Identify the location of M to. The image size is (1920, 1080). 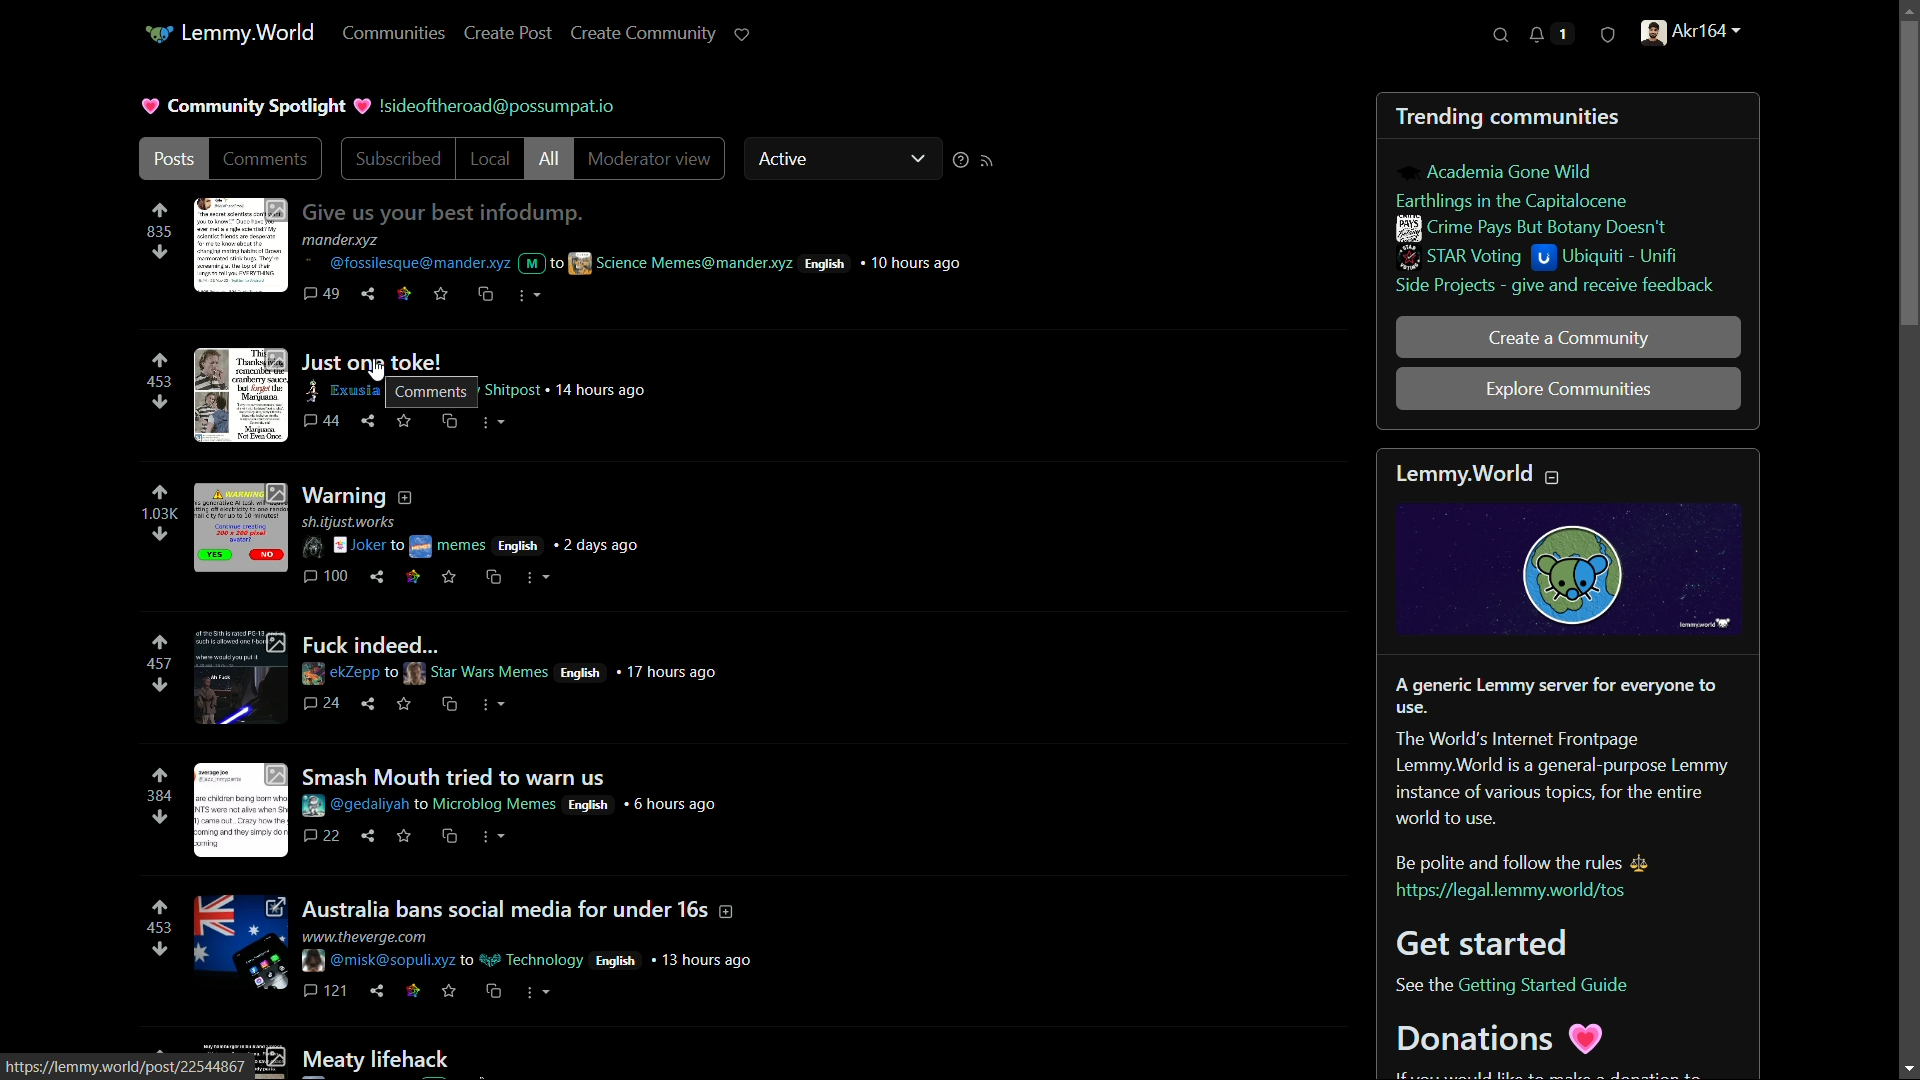
(541, 267).